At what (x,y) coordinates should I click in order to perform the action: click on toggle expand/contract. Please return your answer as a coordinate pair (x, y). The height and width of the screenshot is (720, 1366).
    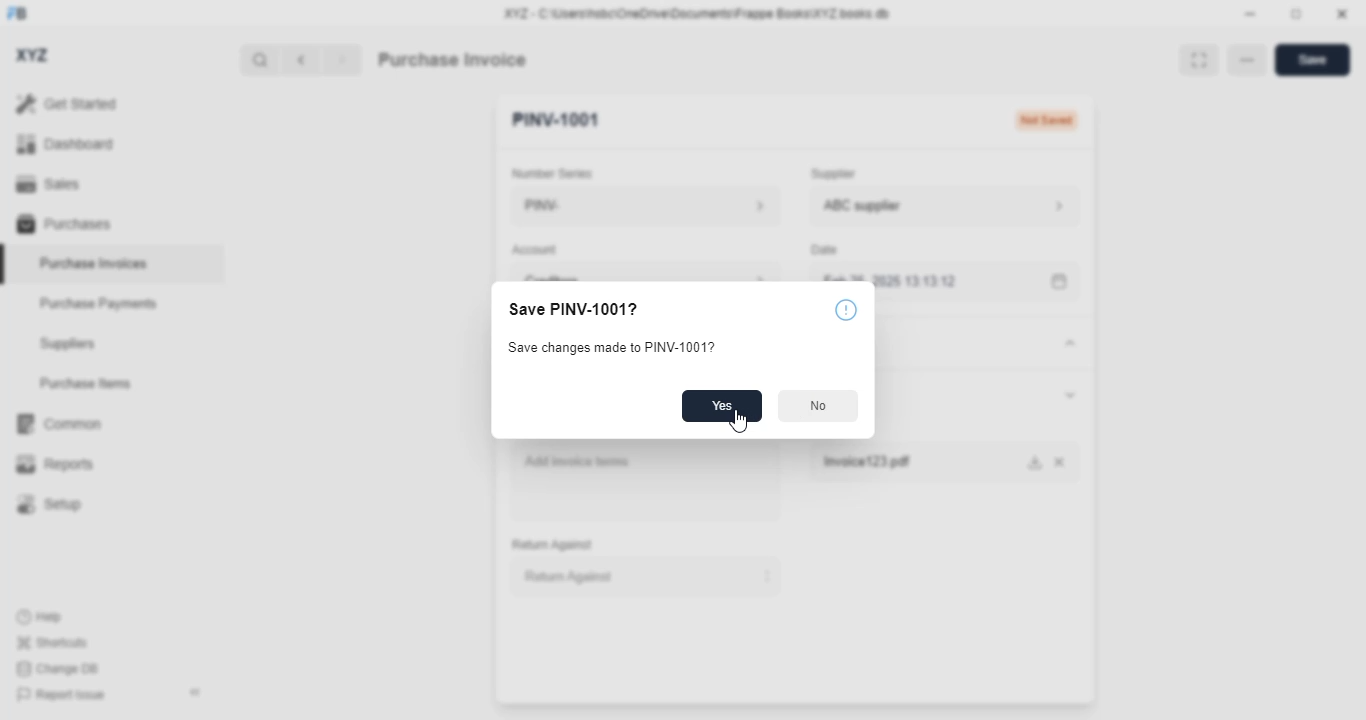
    Looking at the image, I should click on (1068, 344).